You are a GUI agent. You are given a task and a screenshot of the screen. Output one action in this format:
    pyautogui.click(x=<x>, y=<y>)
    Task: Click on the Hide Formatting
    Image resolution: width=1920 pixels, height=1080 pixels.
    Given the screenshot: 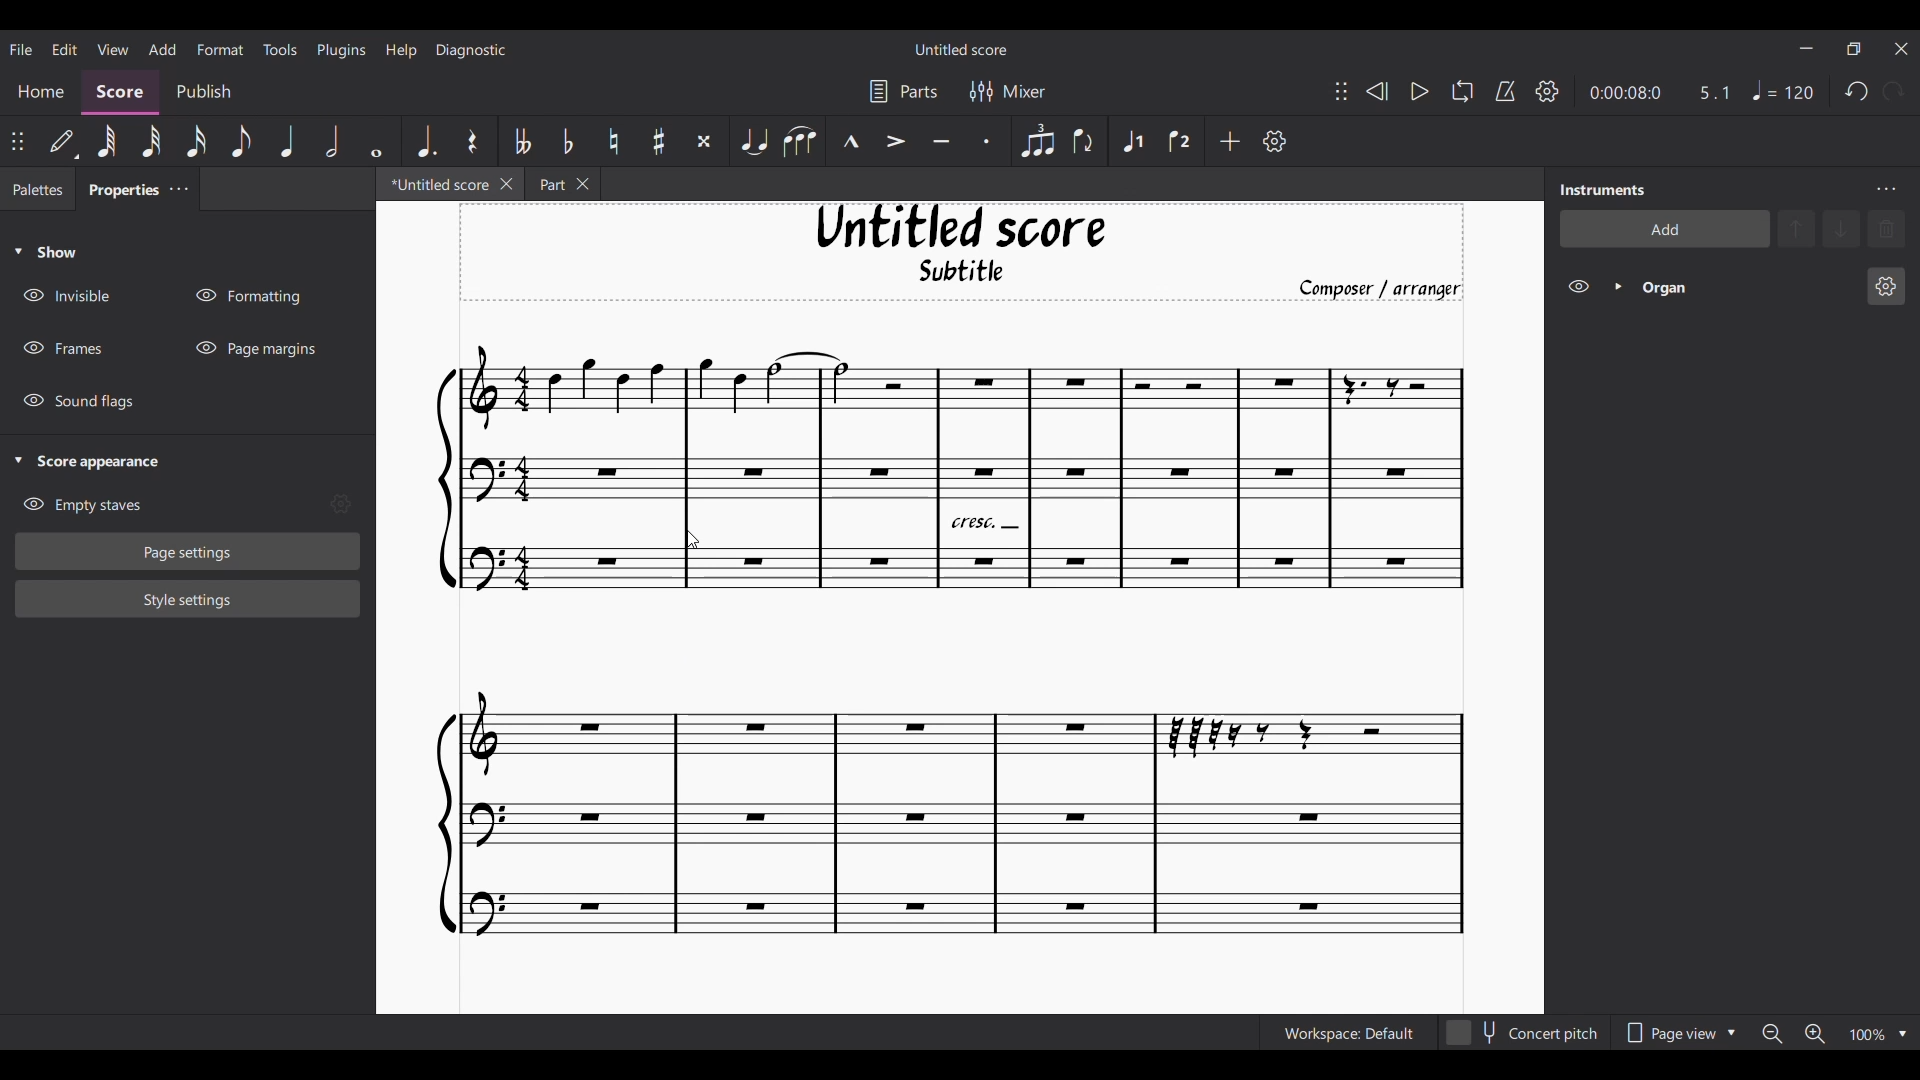 What is the action you would take?
    pyautogui.click(x=249, y=296)
    